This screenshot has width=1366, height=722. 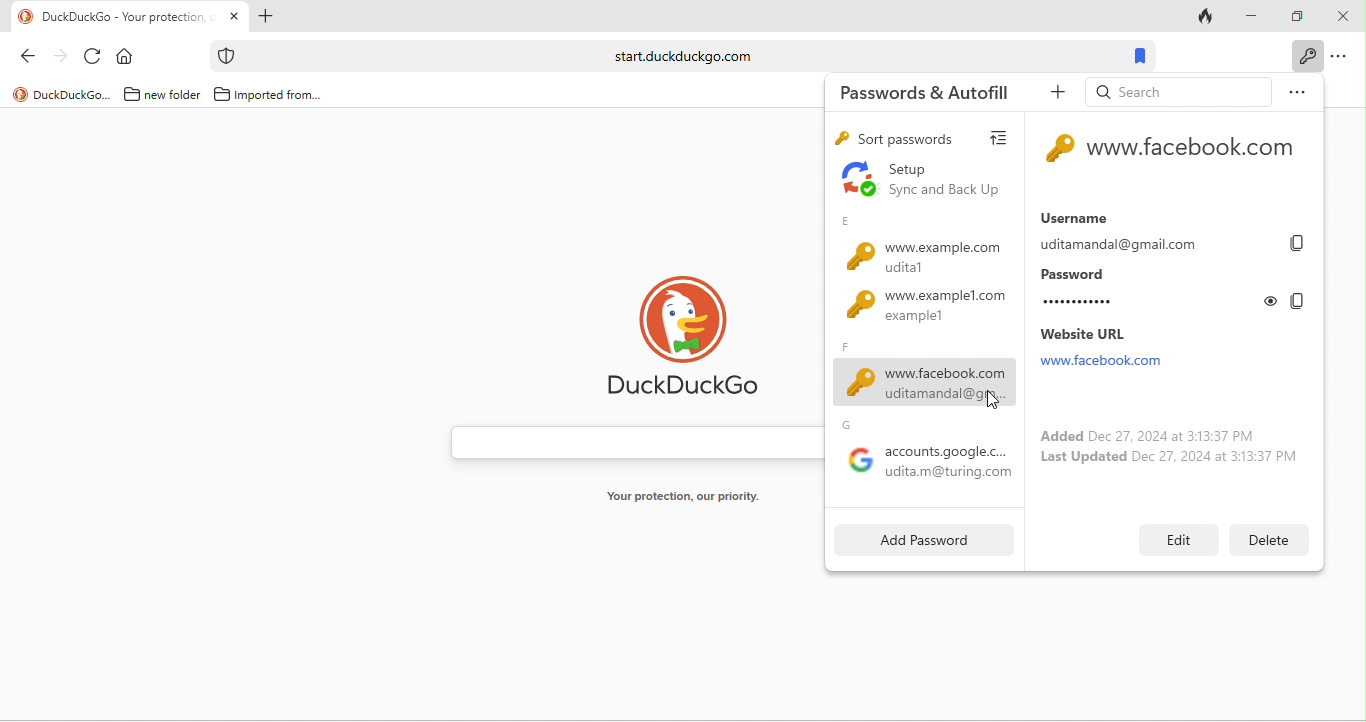 I want to click on password and autofill, so click(x=1305, y=56).